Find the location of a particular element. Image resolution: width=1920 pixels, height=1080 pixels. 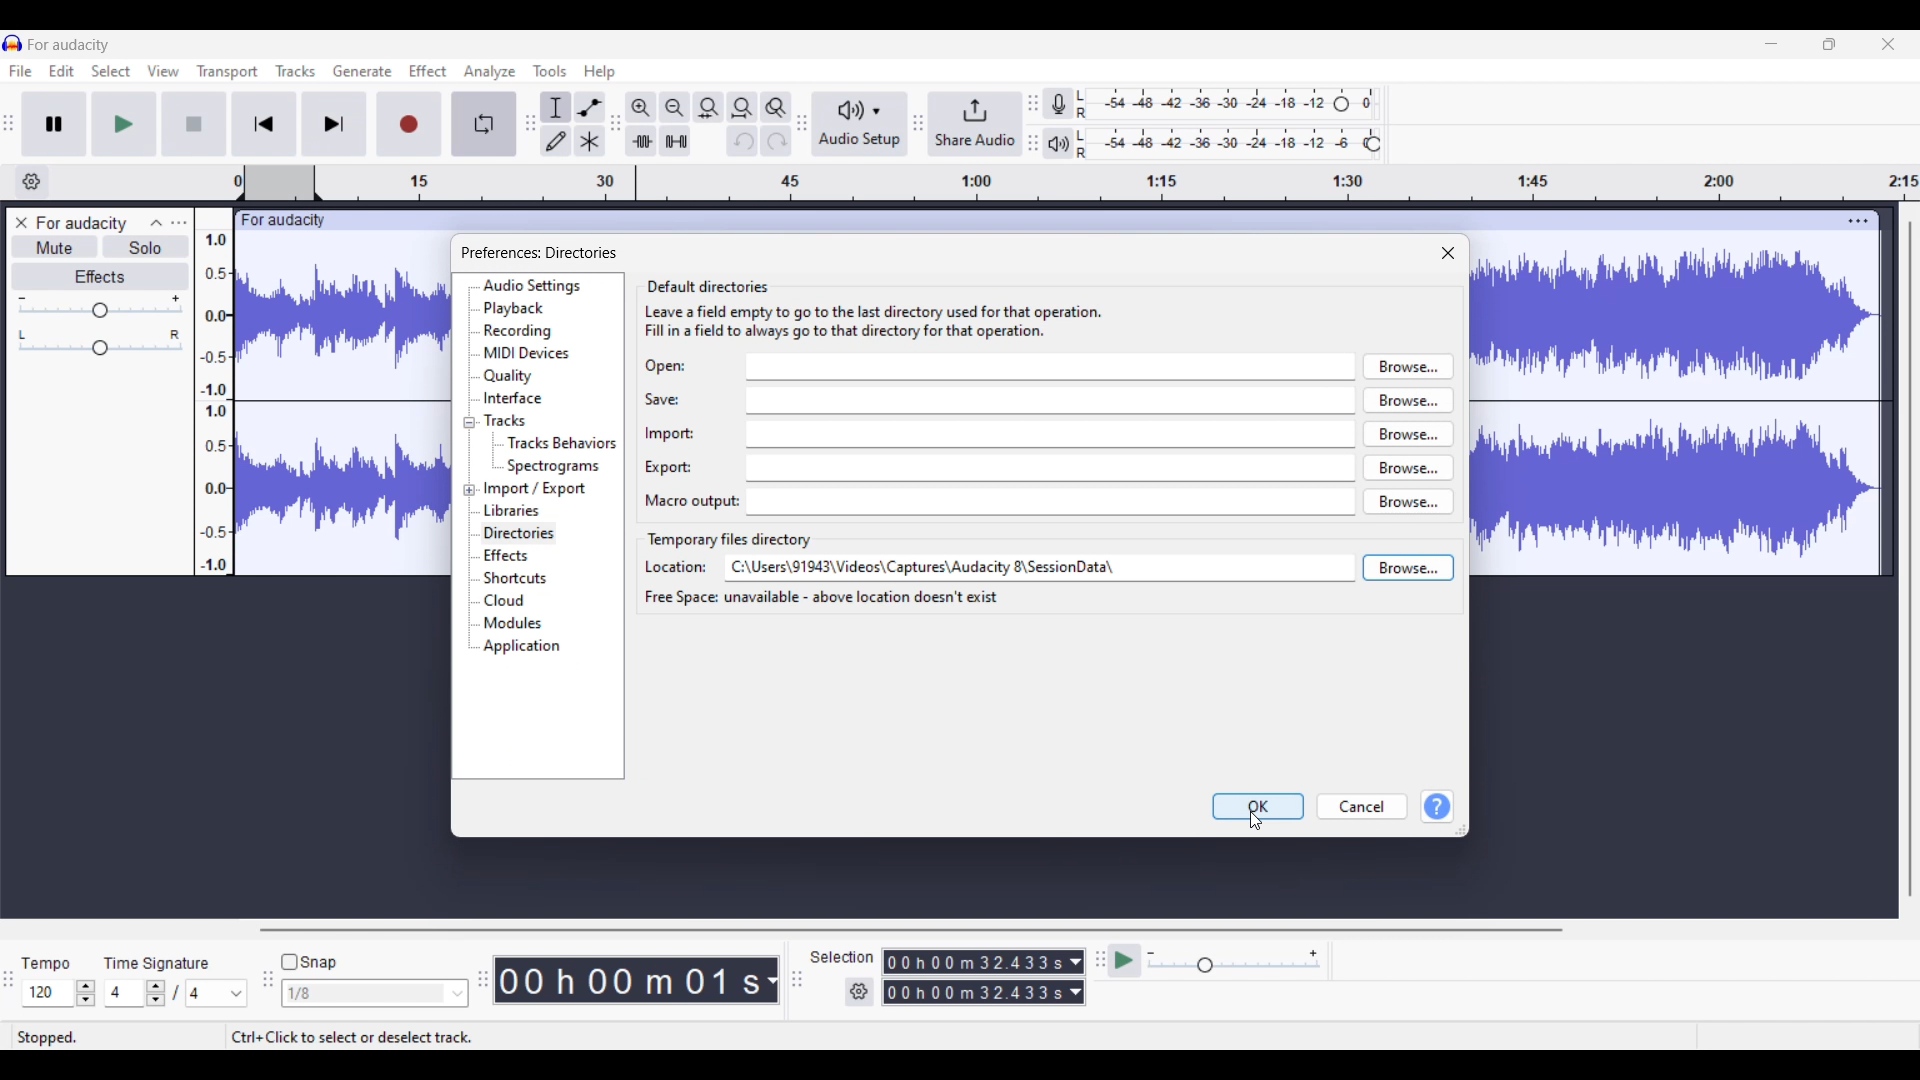

browse is located at coordinates (1409, 566).